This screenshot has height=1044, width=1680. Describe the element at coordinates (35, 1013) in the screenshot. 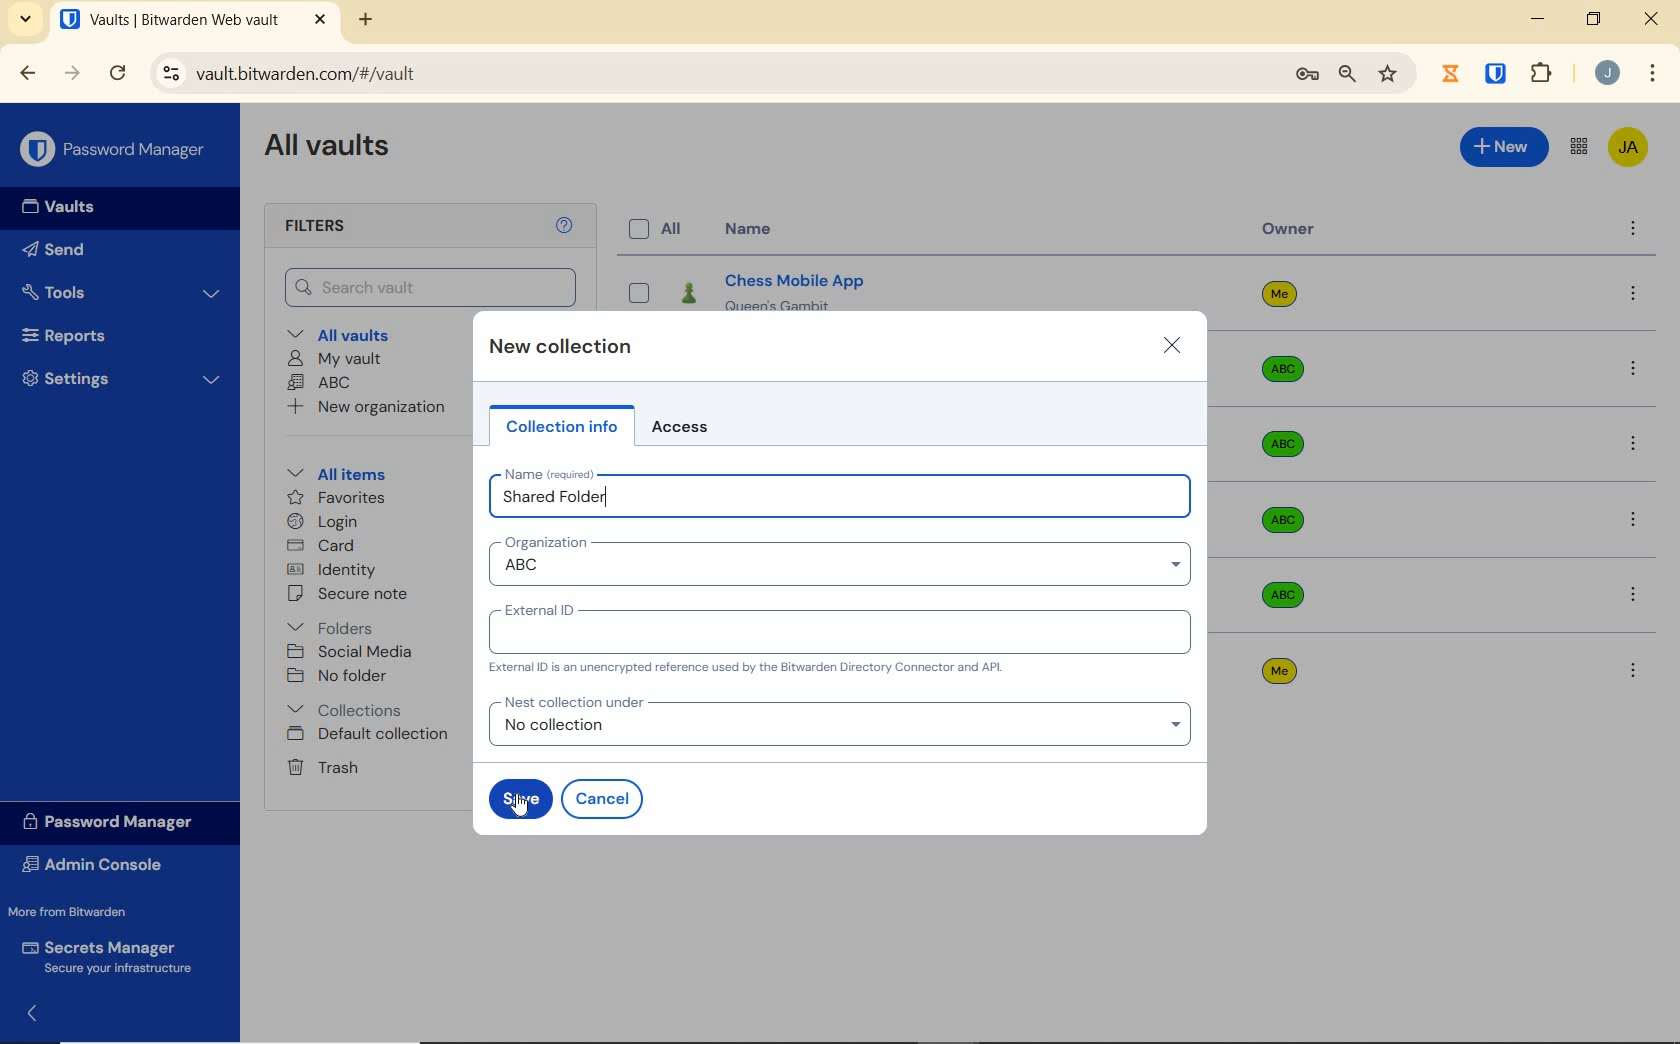

I see `back` at that location.